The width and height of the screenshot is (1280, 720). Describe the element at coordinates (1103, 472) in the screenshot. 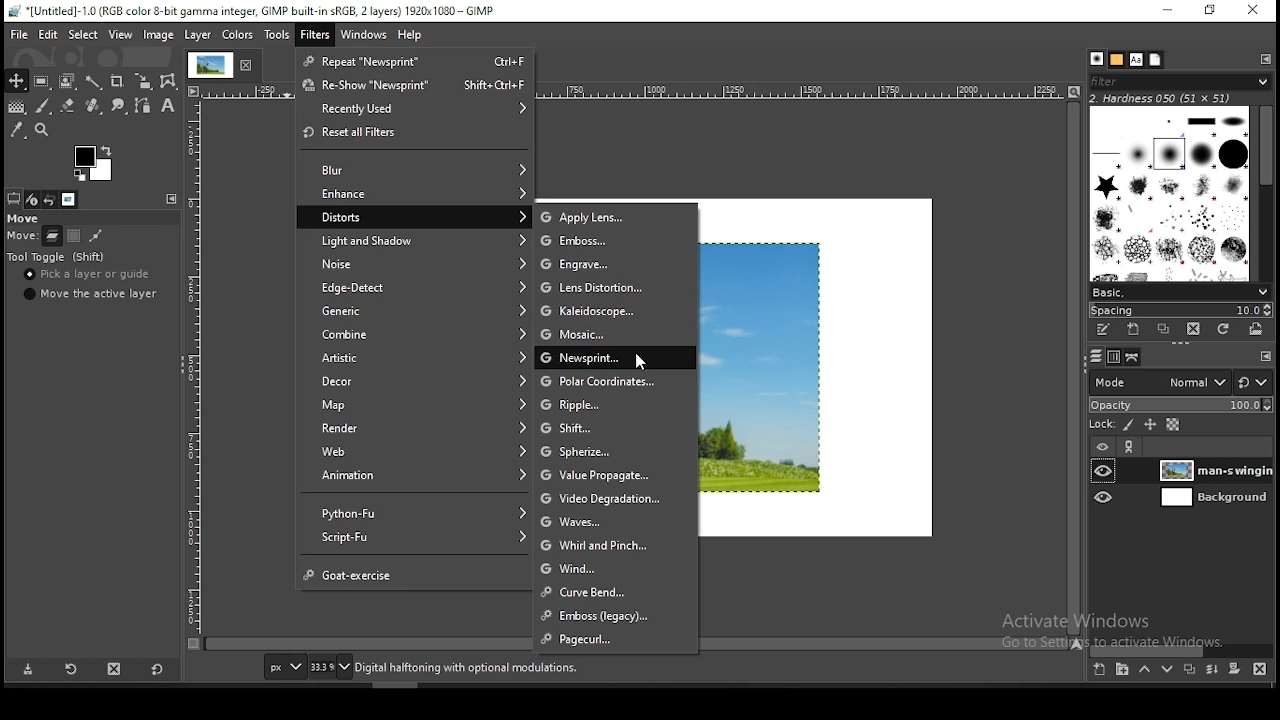

I see `layer visibility on/off` at that location.